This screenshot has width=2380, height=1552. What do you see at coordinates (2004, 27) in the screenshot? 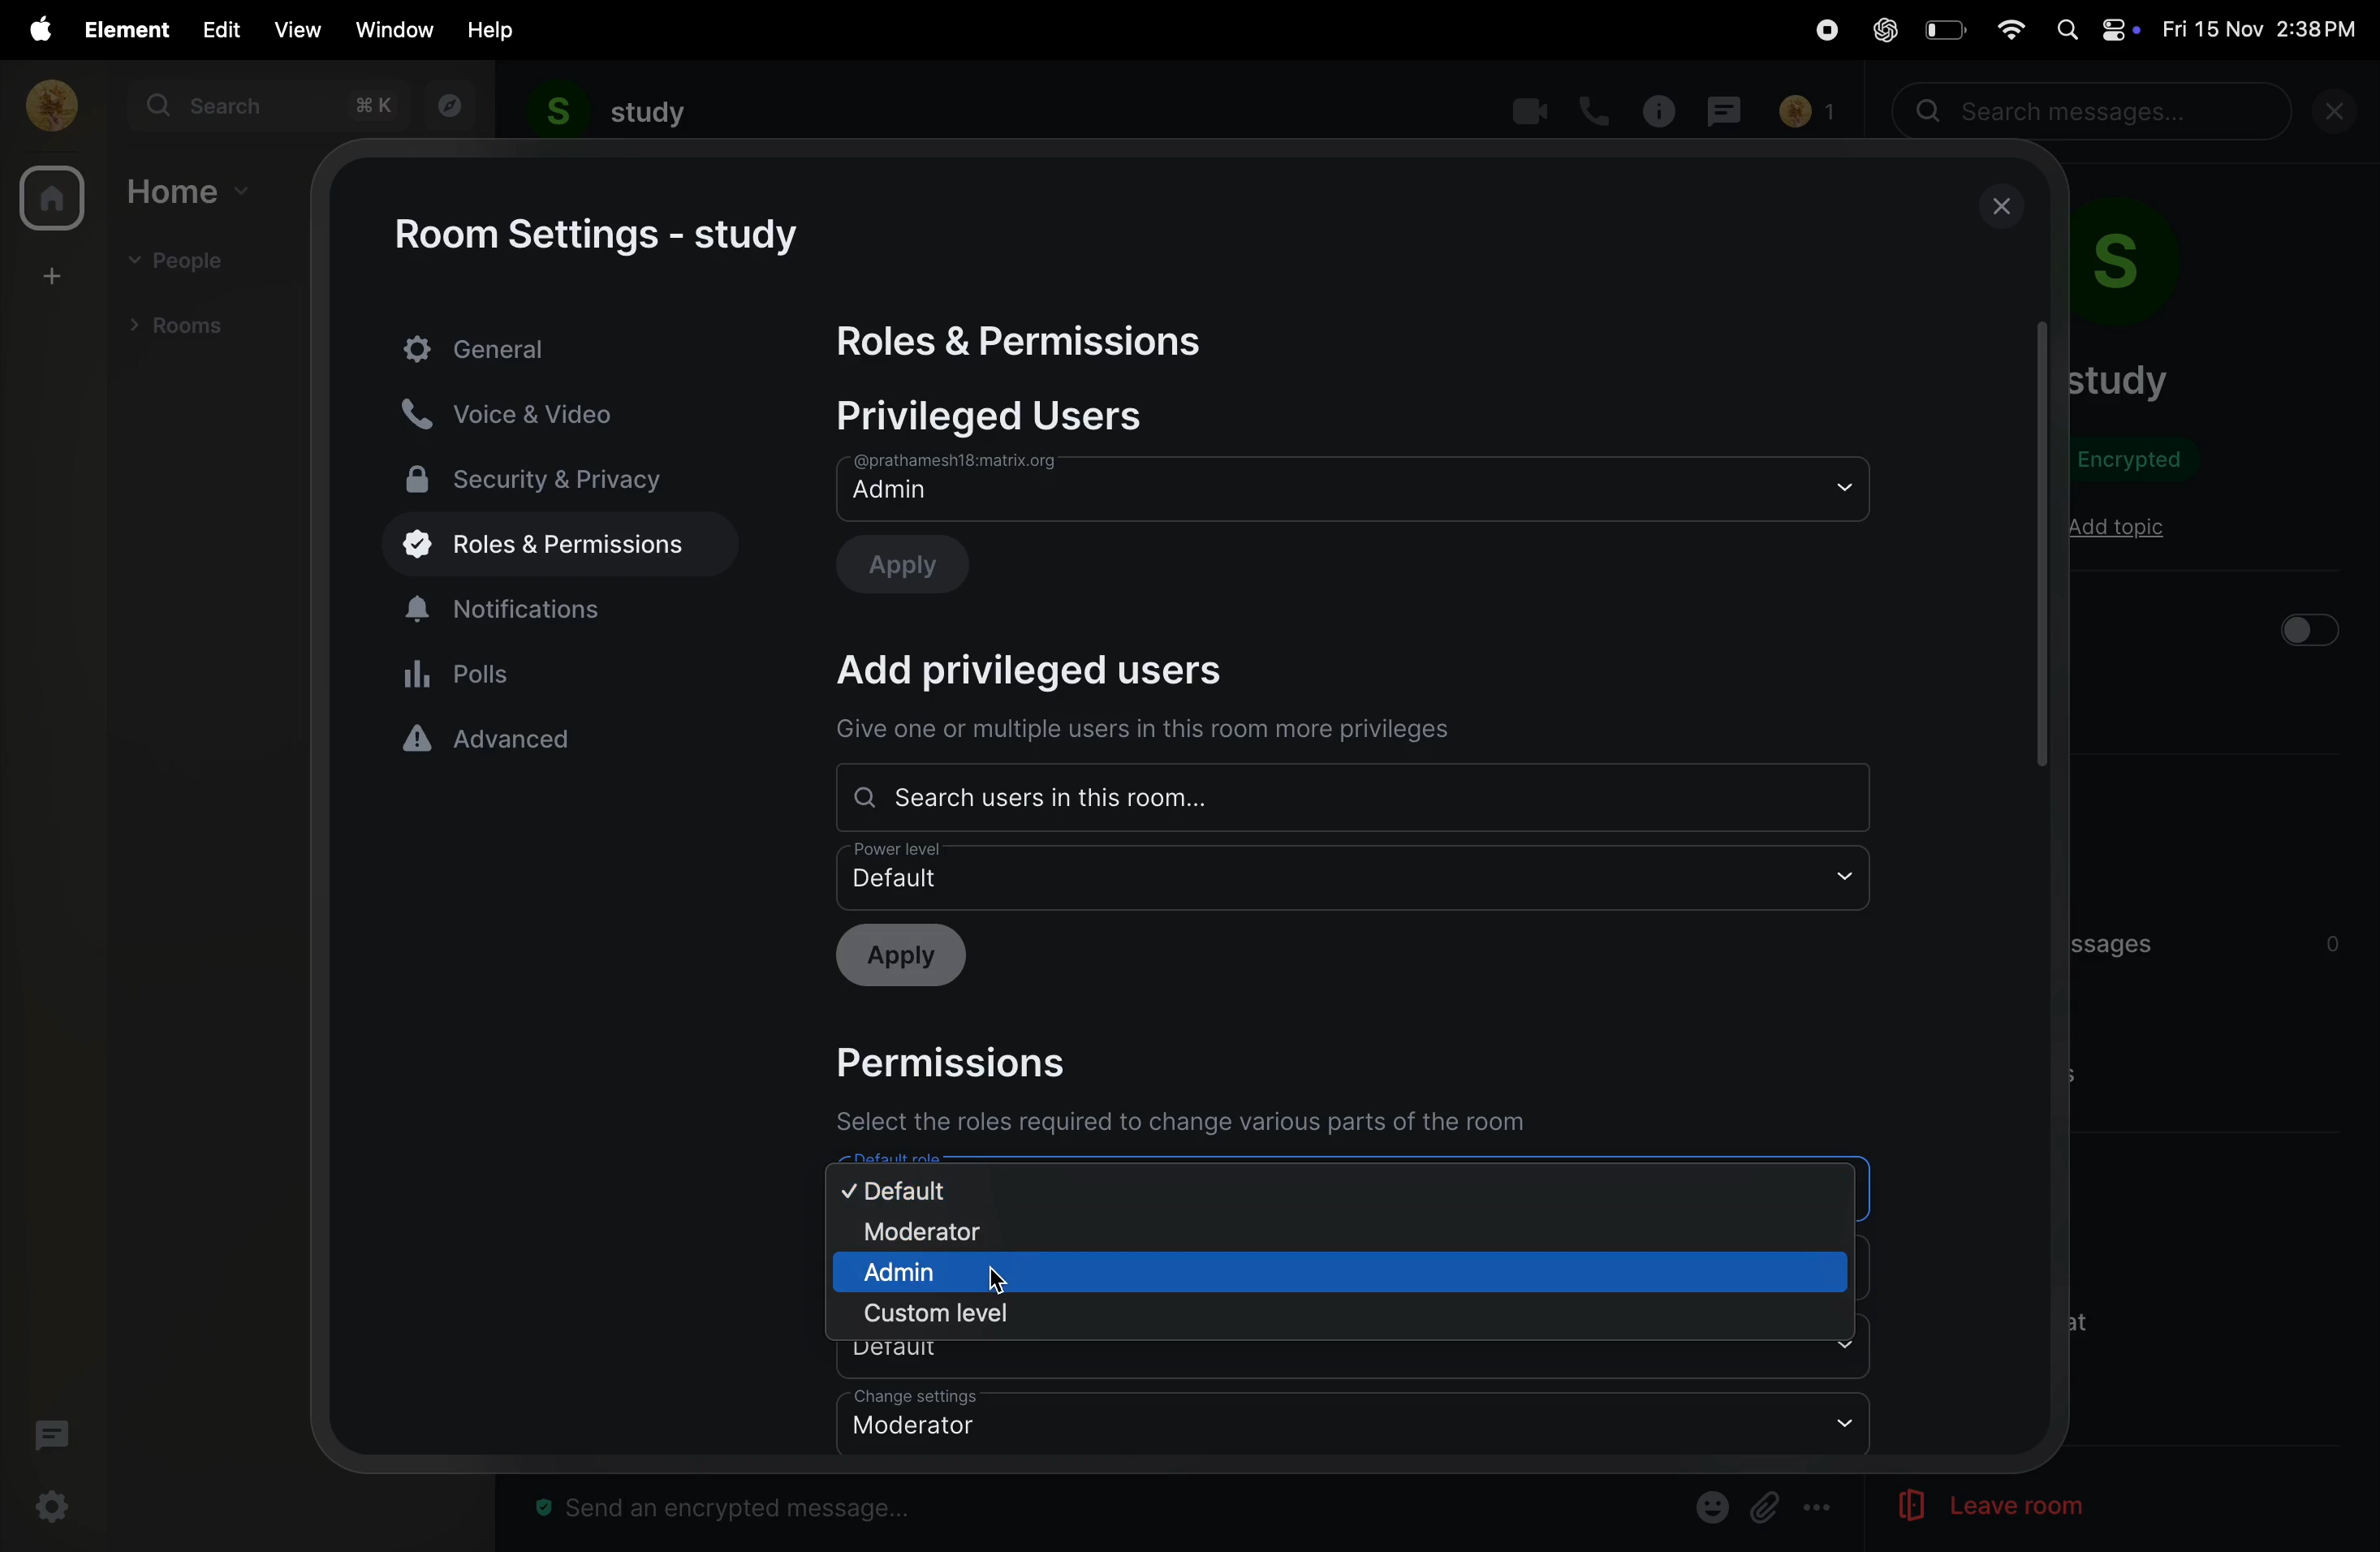
I see `wifi` at bounding box center [2004, 27].